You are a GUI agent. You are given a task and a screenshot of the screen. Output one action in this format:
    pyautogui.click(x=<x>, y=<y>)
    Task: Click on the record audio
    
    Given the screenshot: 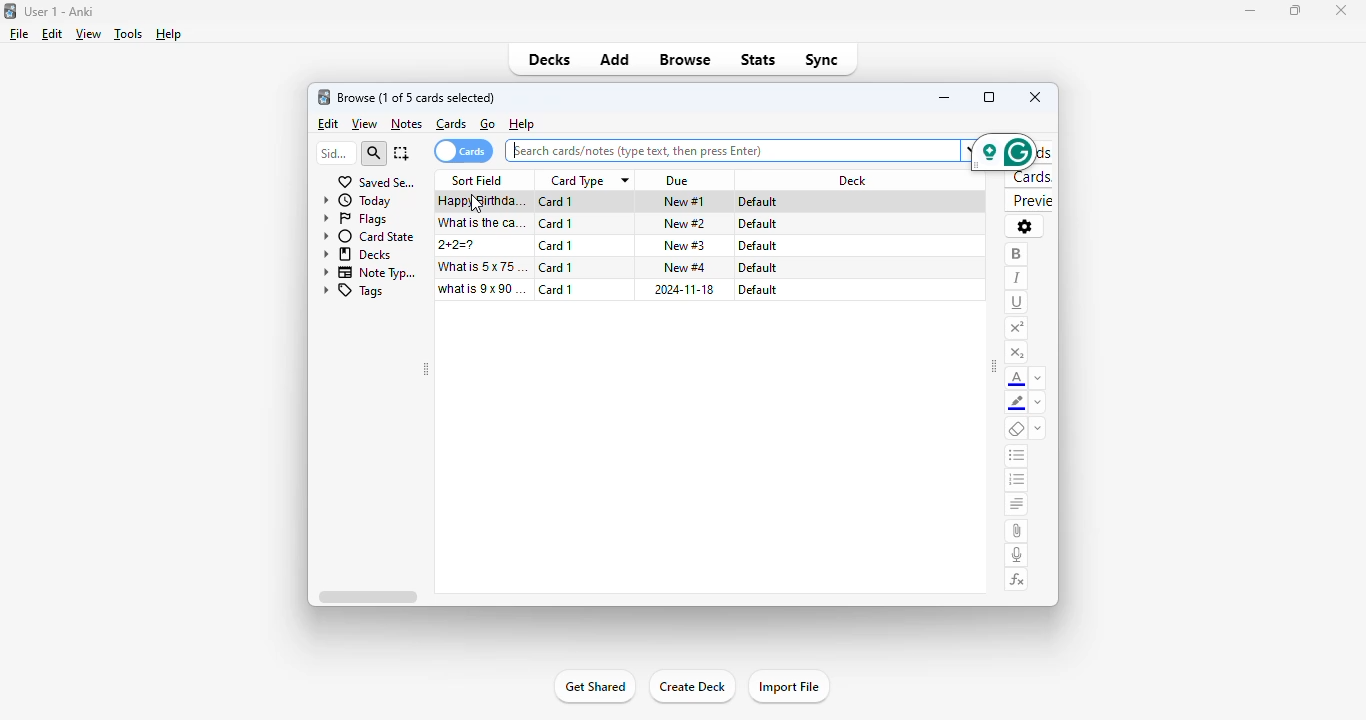 What is the action you would take?
    pyautogui.click(x=1017, y=556)
    